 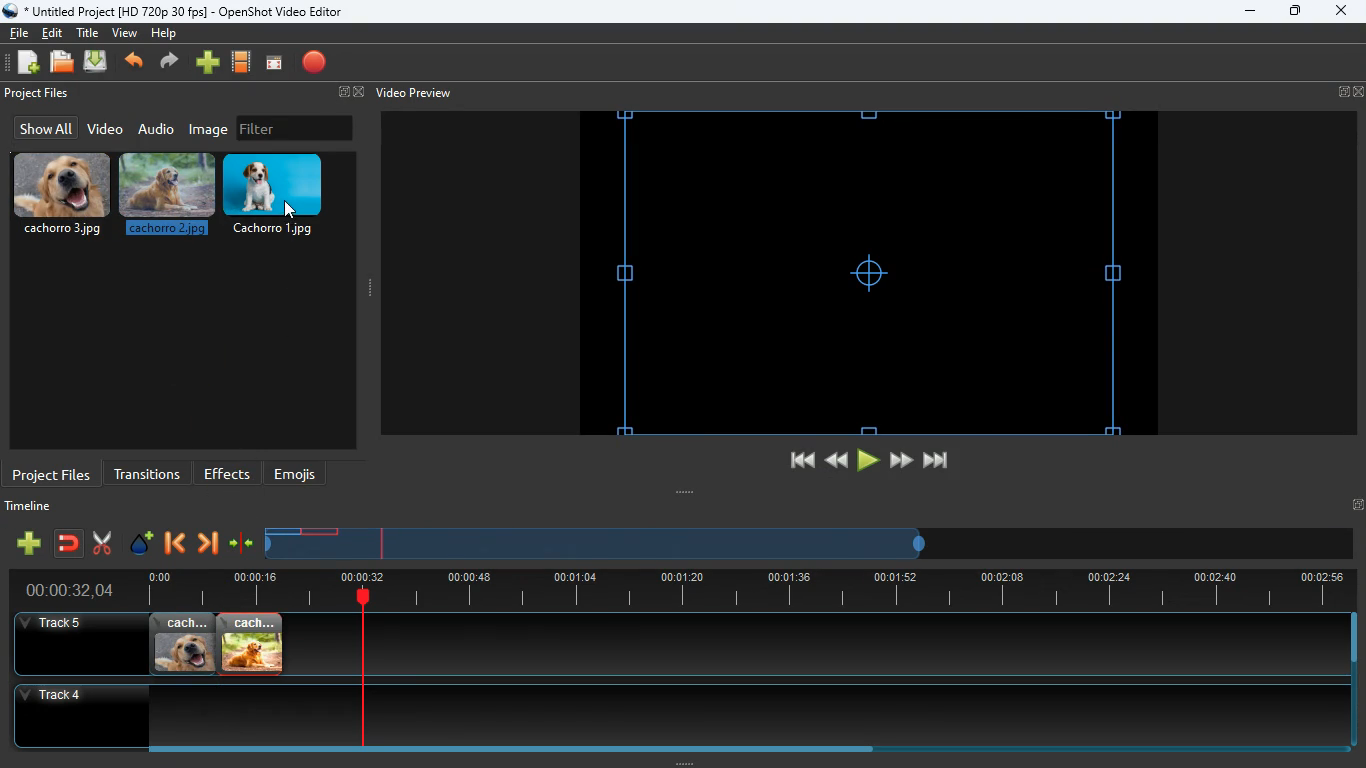 I want to click on image, so click(x=210, y=129).